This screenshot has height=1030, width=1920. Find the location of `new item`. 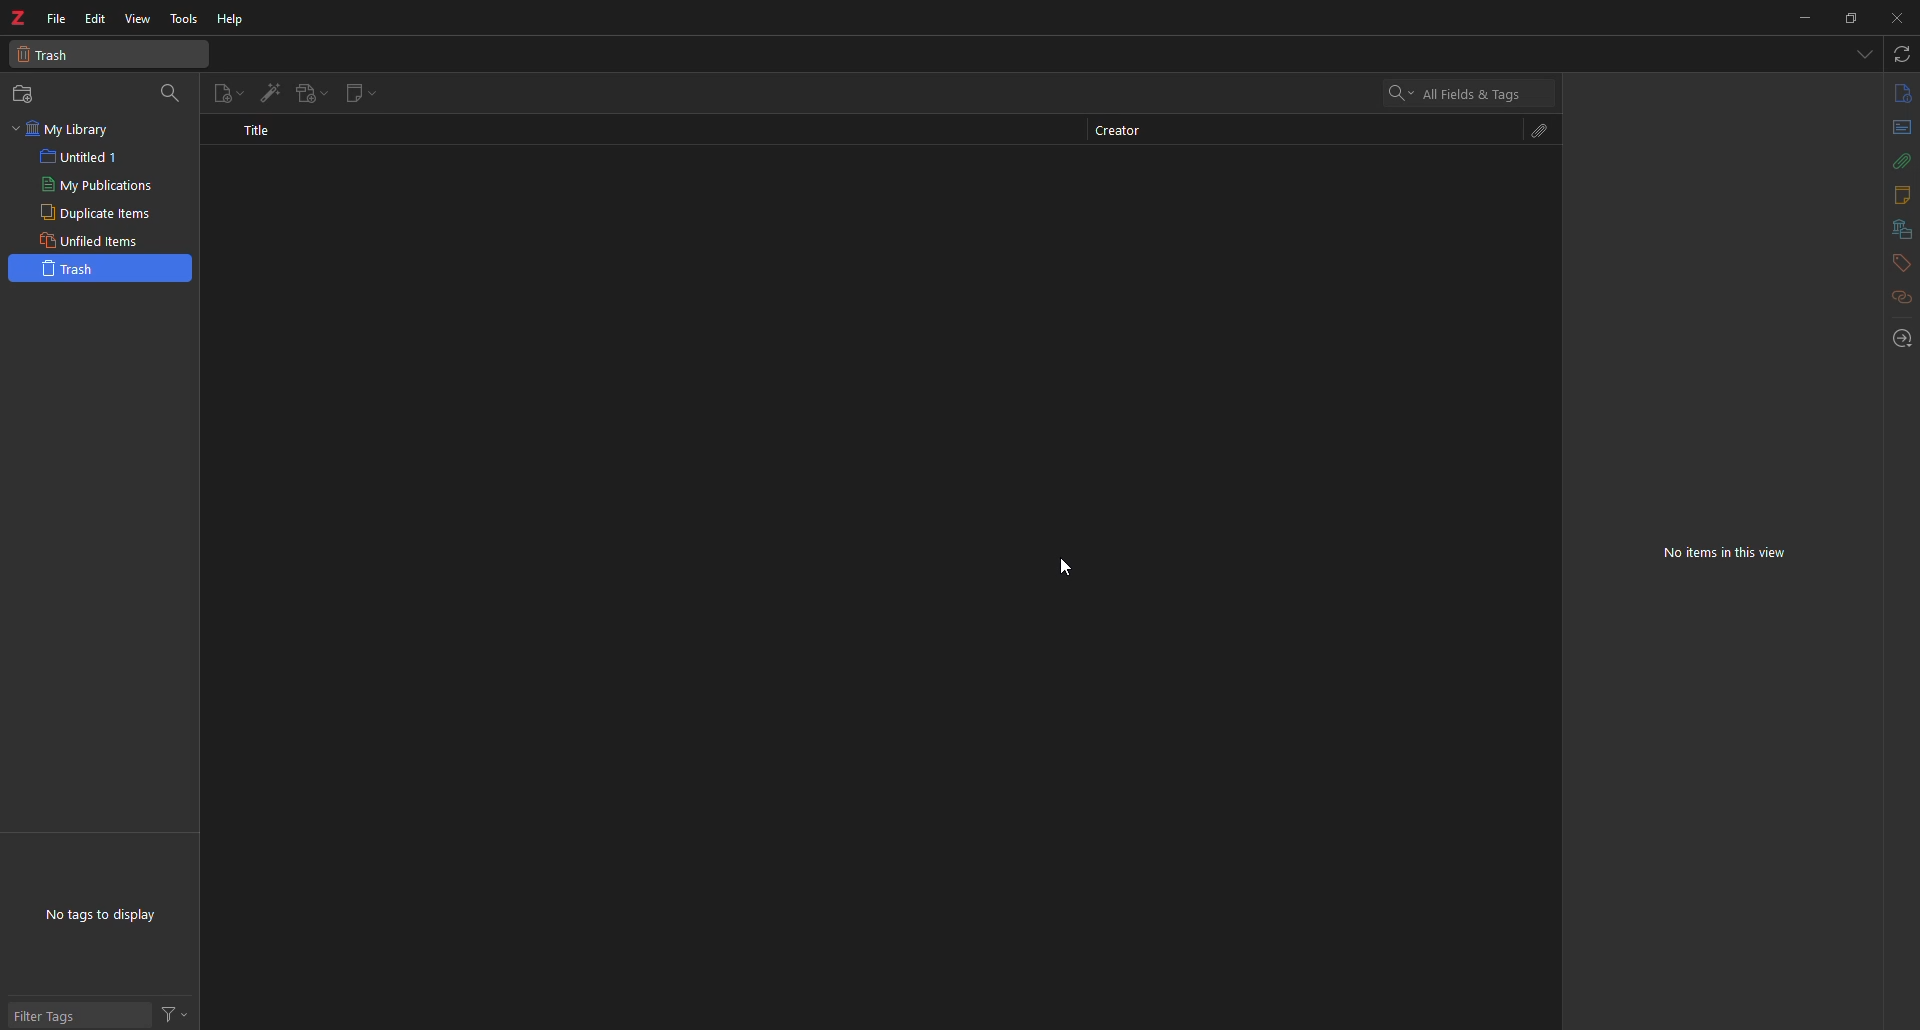

new item is located at coordinates (229, 91).